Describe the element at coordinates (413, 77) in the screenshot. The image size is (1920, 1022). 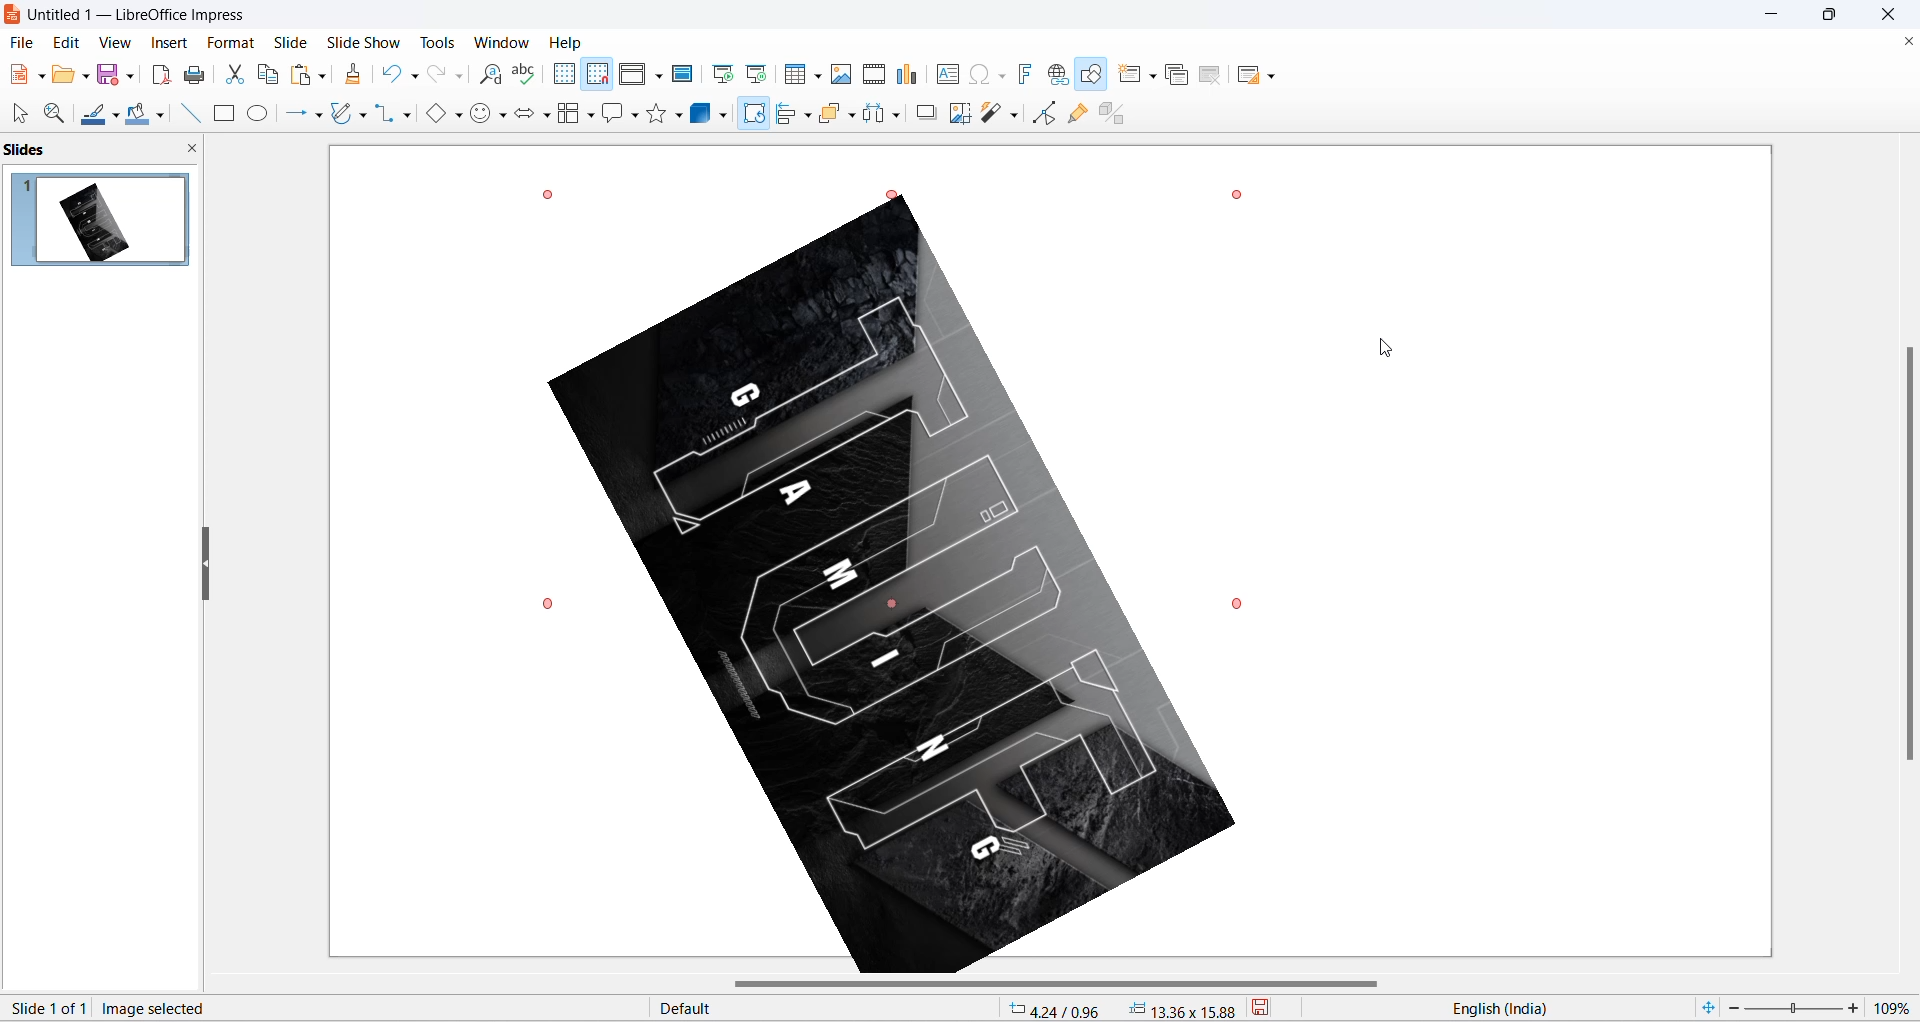
I see `undo options` at that location.